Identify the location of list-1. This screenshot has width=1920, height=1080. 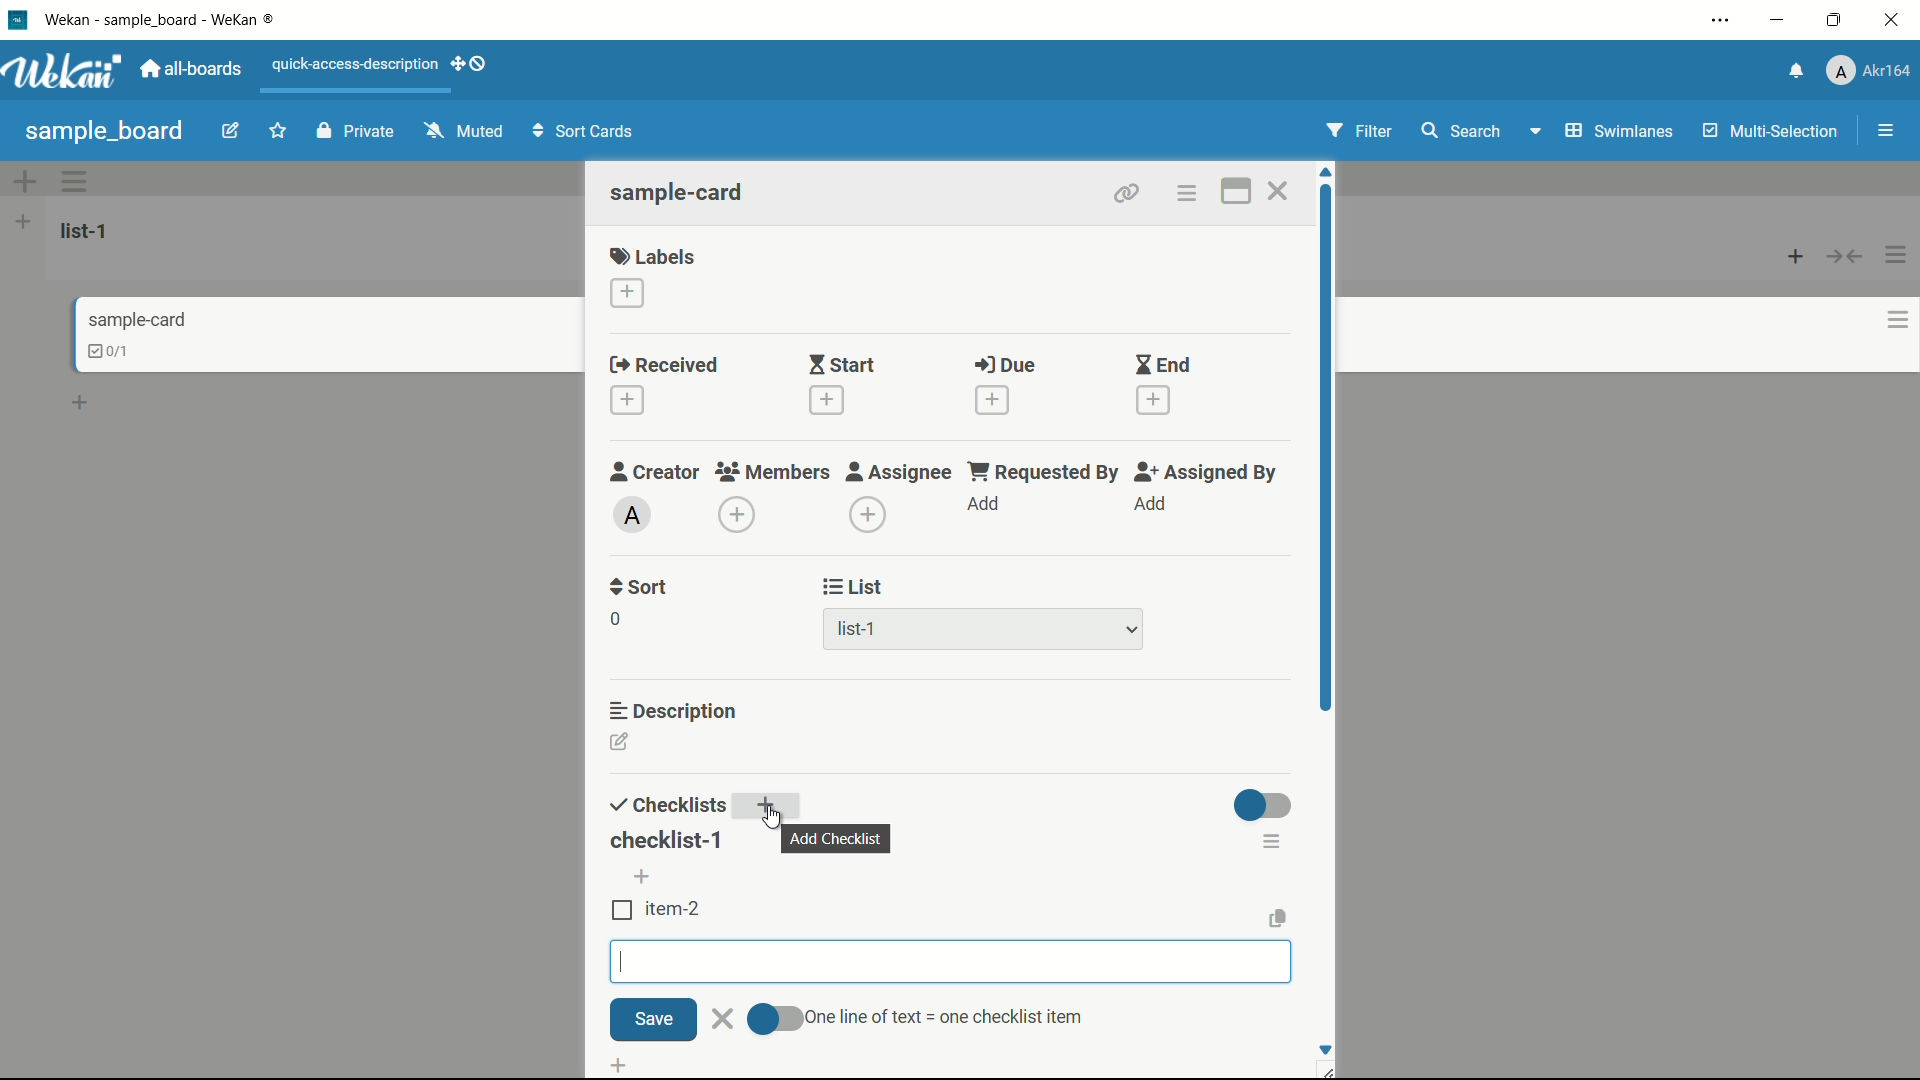
(860, 633).